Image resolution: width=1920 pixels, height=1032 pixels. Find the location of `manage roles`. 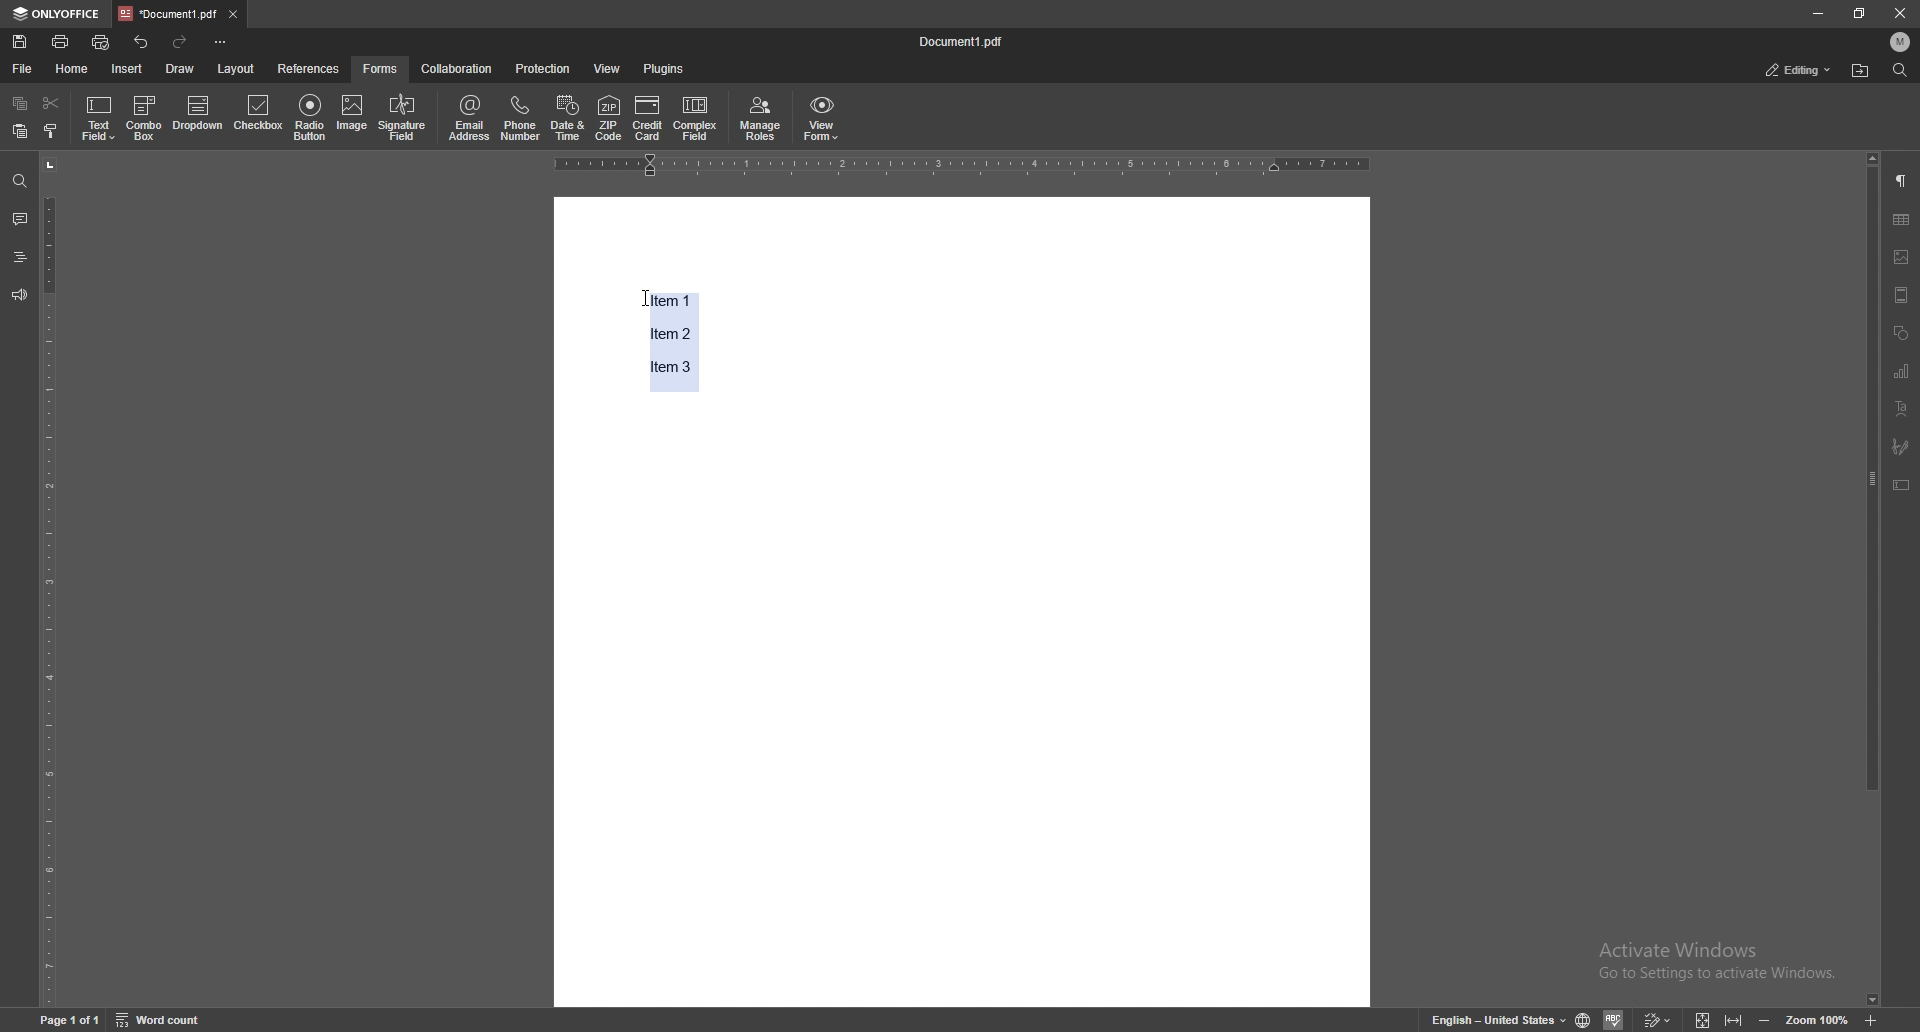

manage roles is located at coordinates (761, 119).